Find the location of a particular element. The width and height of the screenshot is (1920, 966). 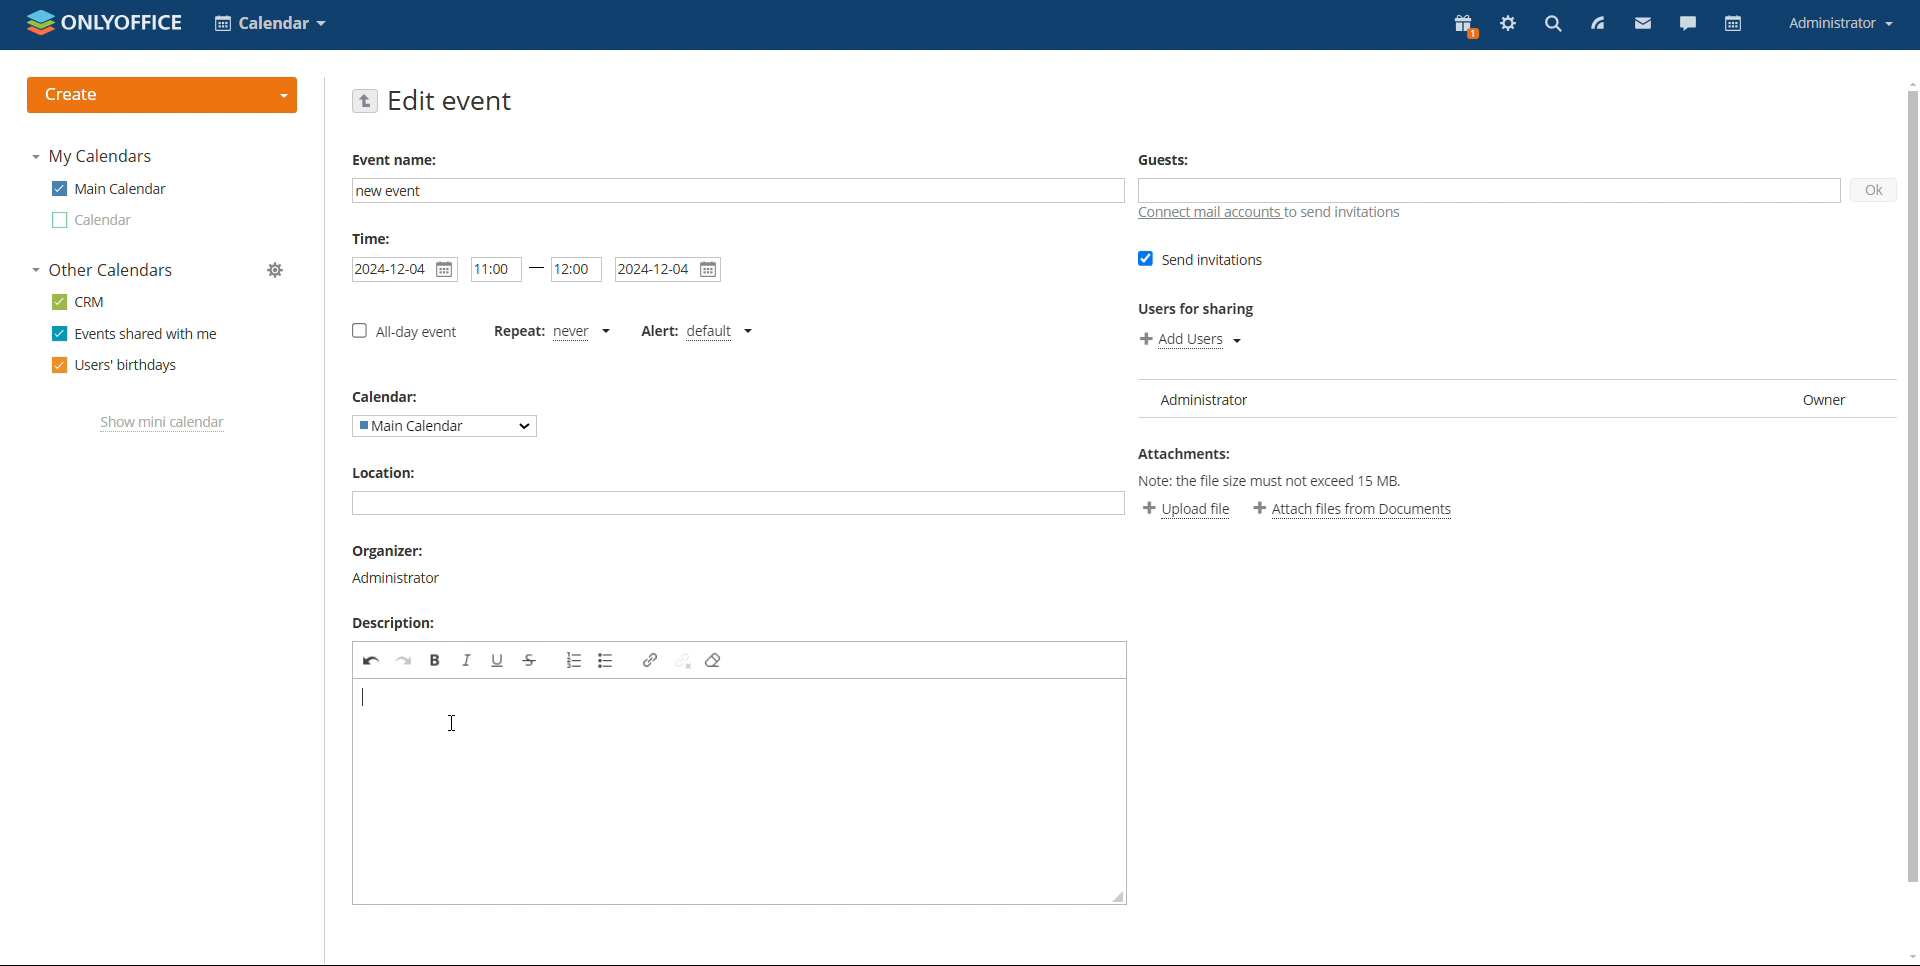

strikethrough is located at coordinates (530, 659).